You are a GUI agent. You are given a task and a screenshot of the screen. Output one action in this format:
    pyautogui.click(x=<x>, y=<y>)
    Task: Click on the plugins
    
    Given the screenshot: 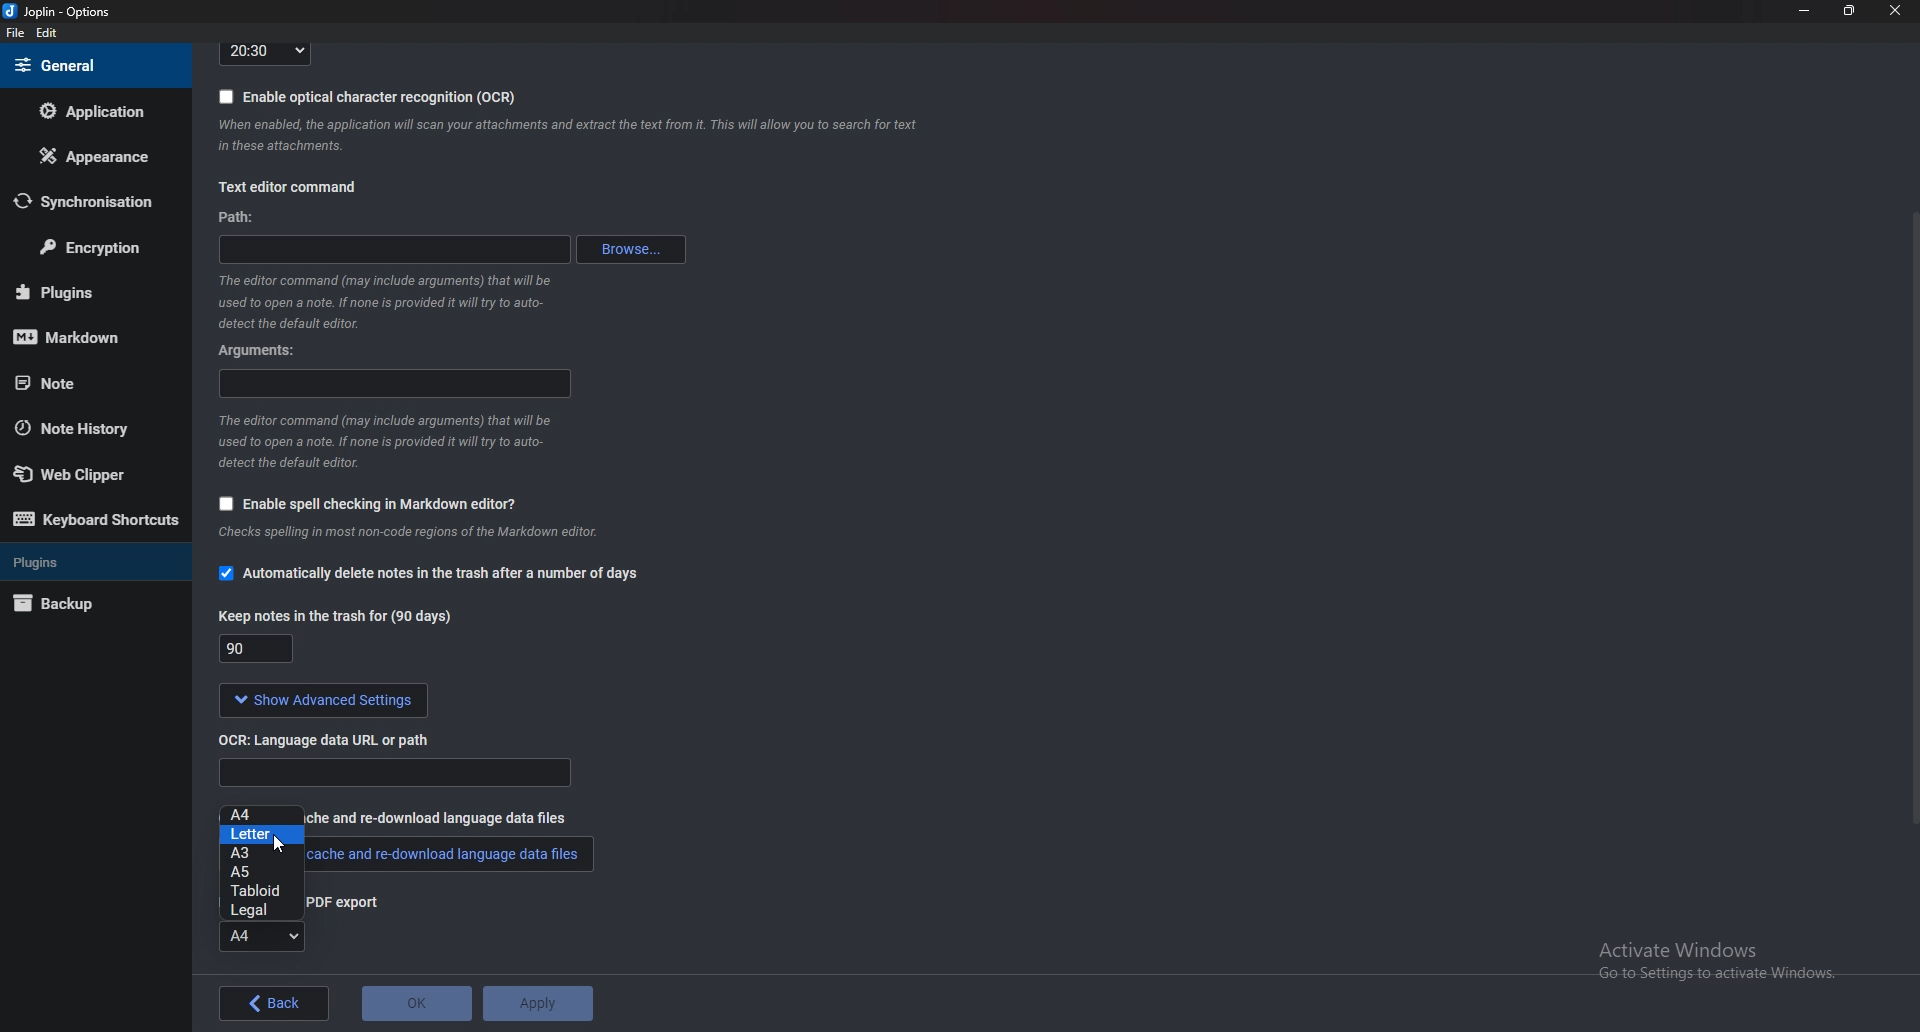 What is the action you would take?
    pyautogui.click(x=86, y=292)
    